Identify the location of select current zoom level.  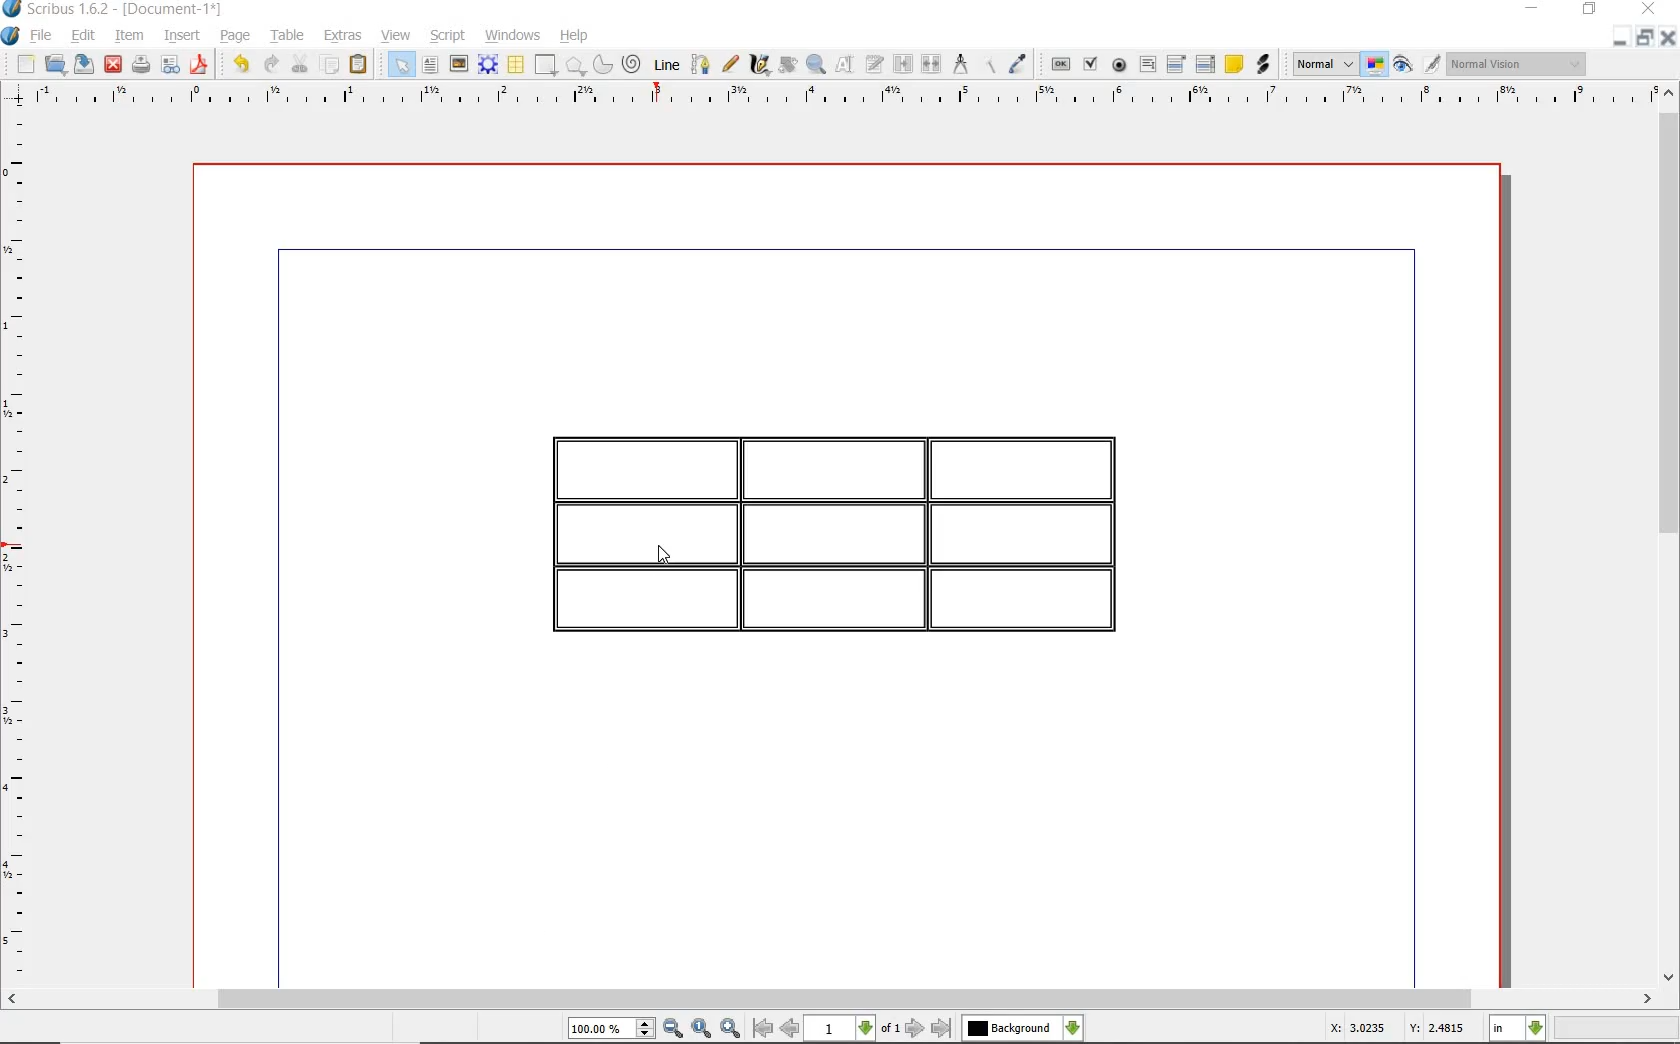
(612, 1029).